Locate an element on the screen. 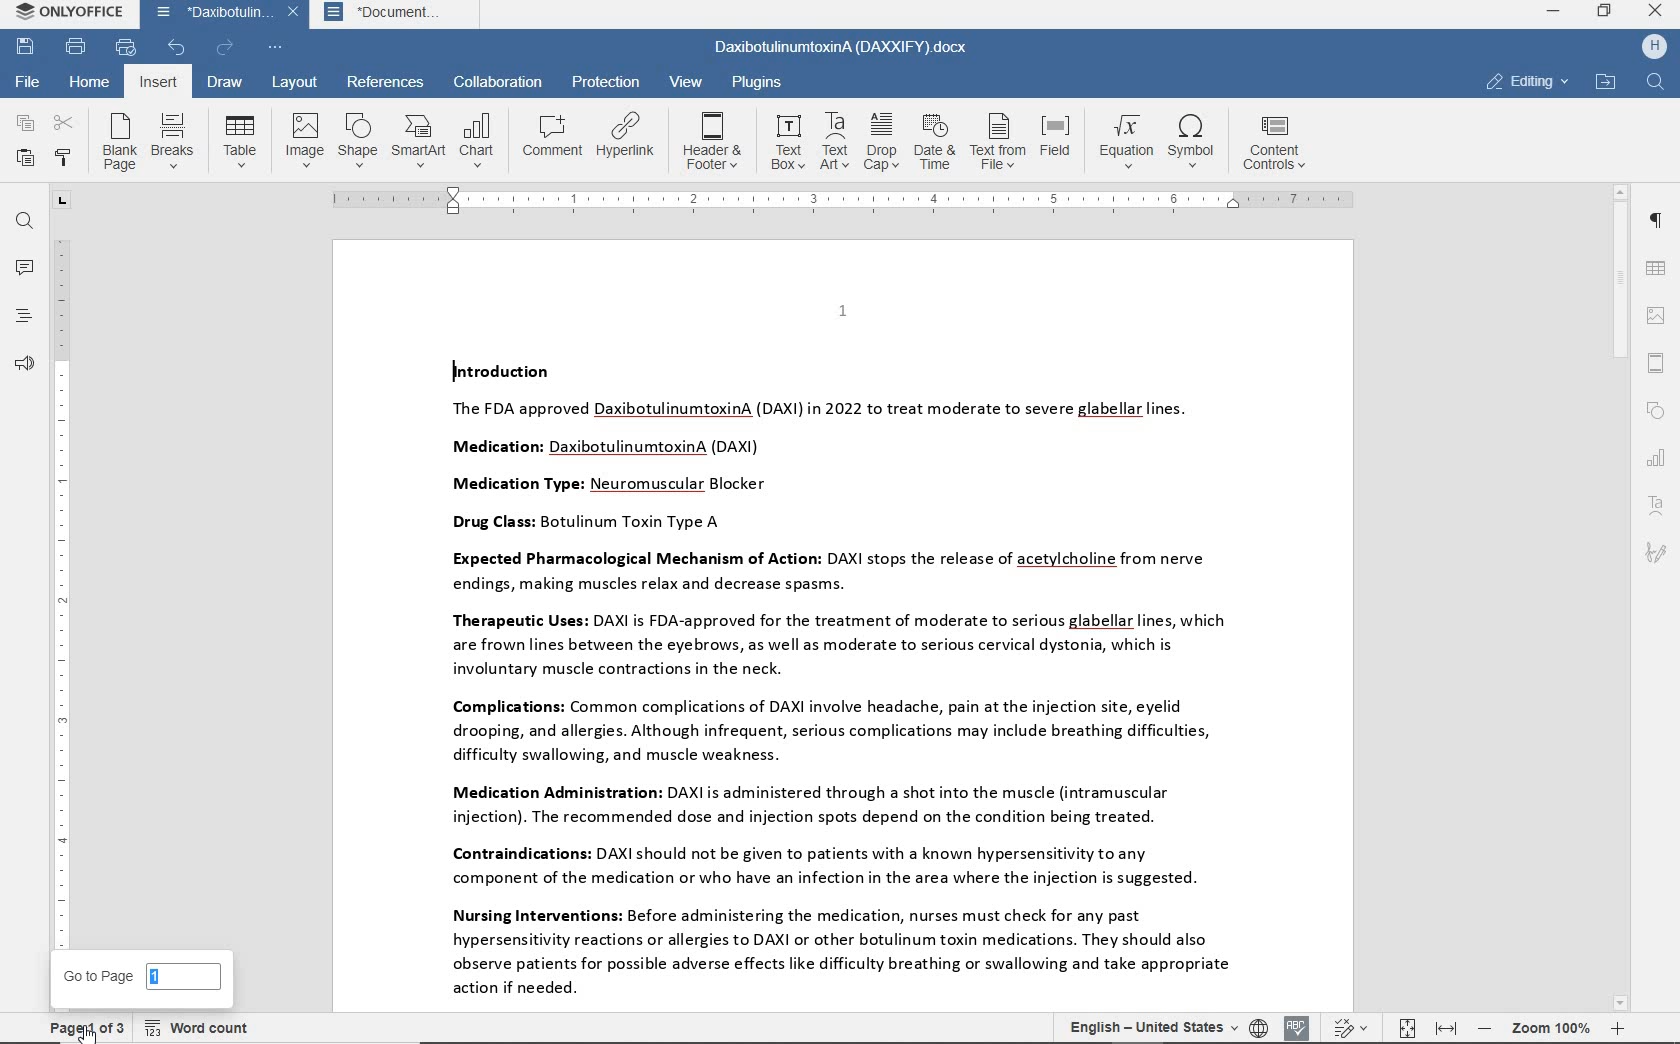 The height and width of the screenshot is (1044, 1680). text art is located at coordinates (834, 141).